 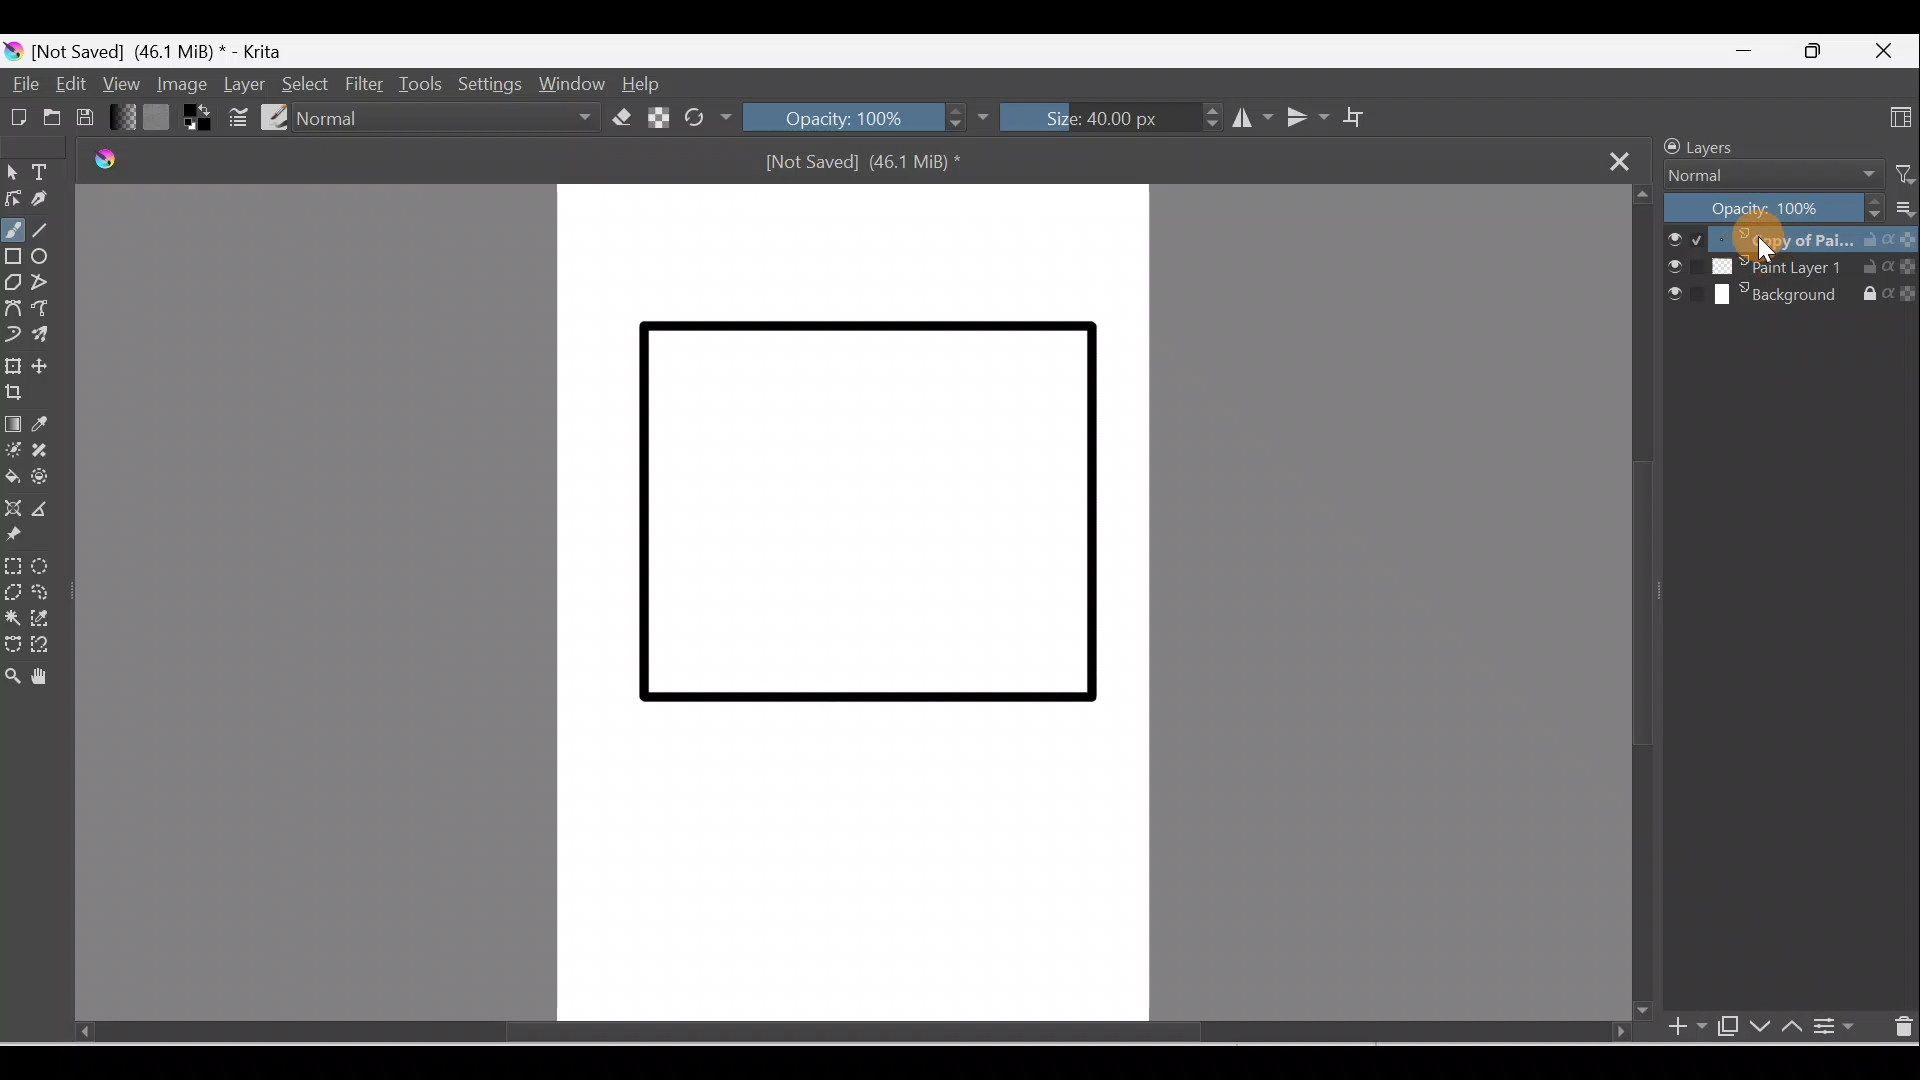 What do you see at coordinates (14, 425) in the screenshot?
I see `Draw a gradient` at bounding box center [14, 425].